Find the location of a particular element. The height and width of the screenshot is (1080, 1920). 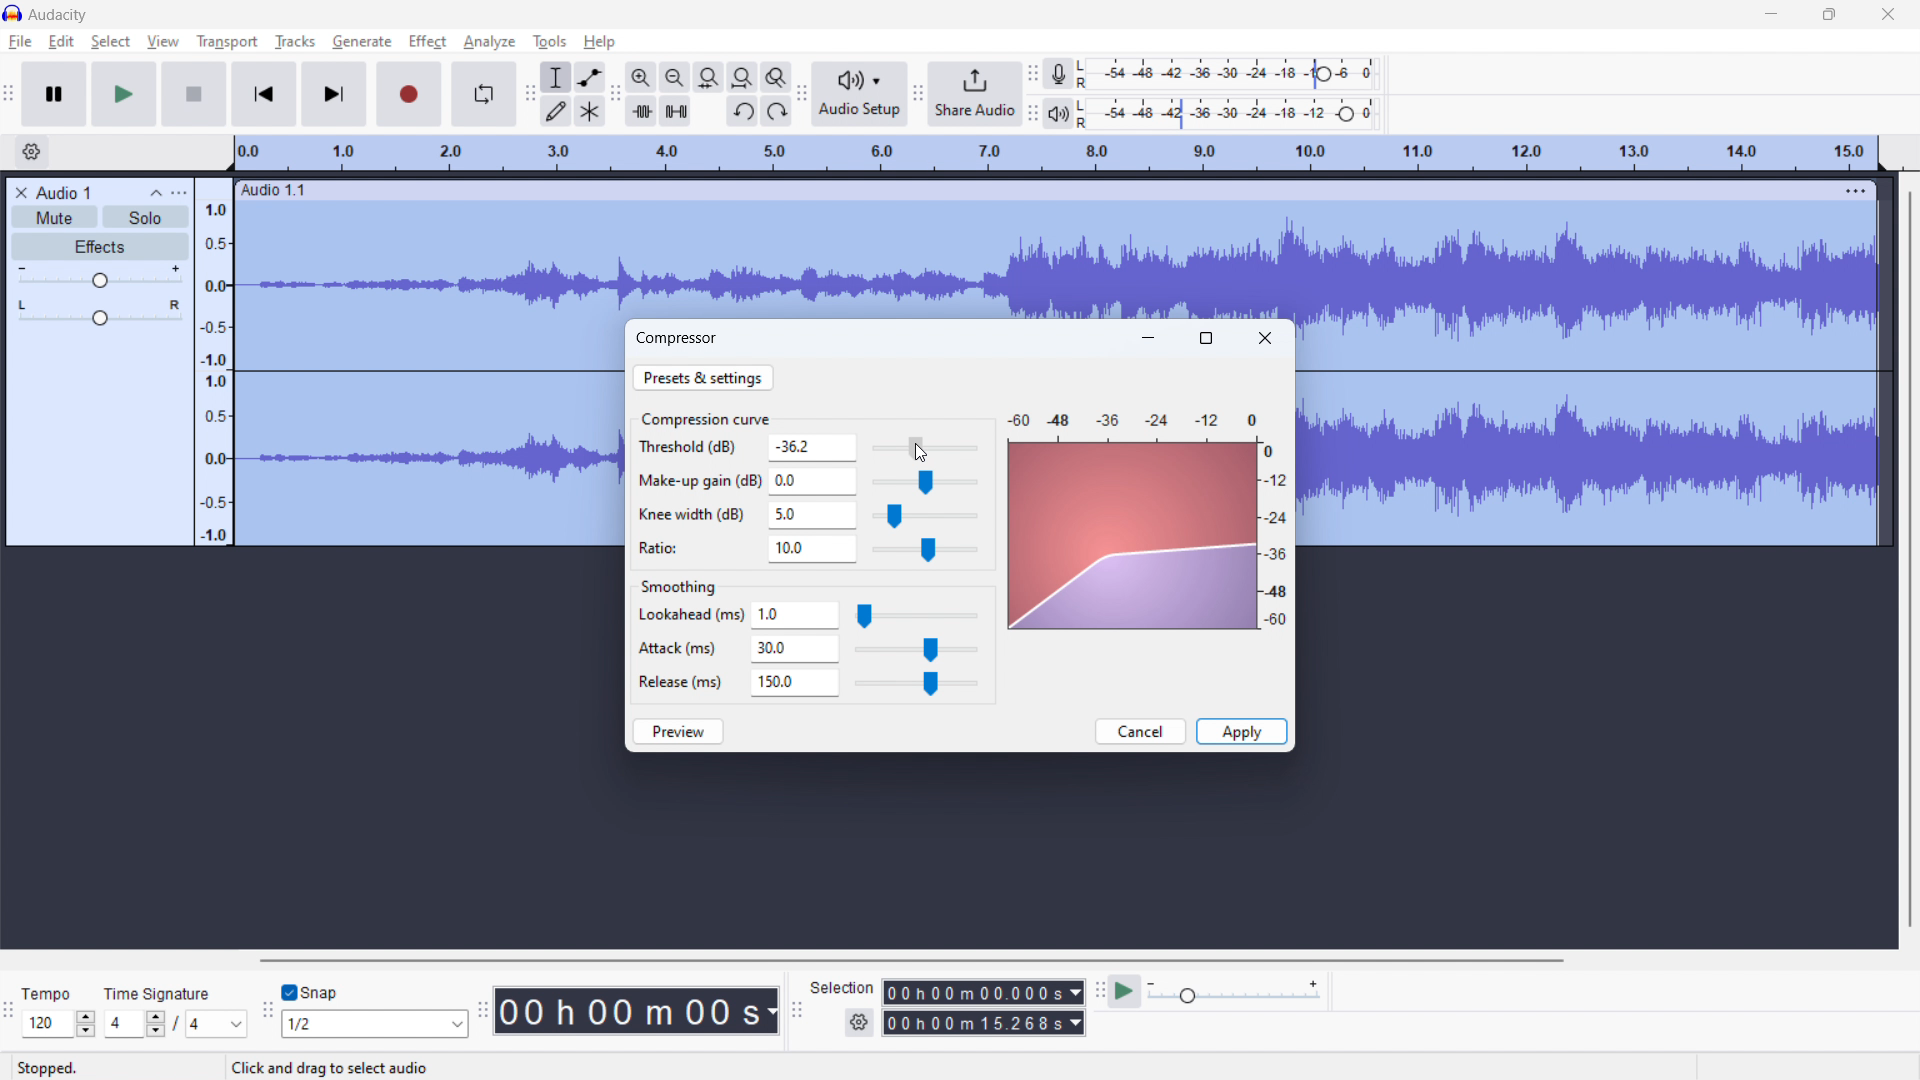

playback speed is located at coordinates (1235, 992).